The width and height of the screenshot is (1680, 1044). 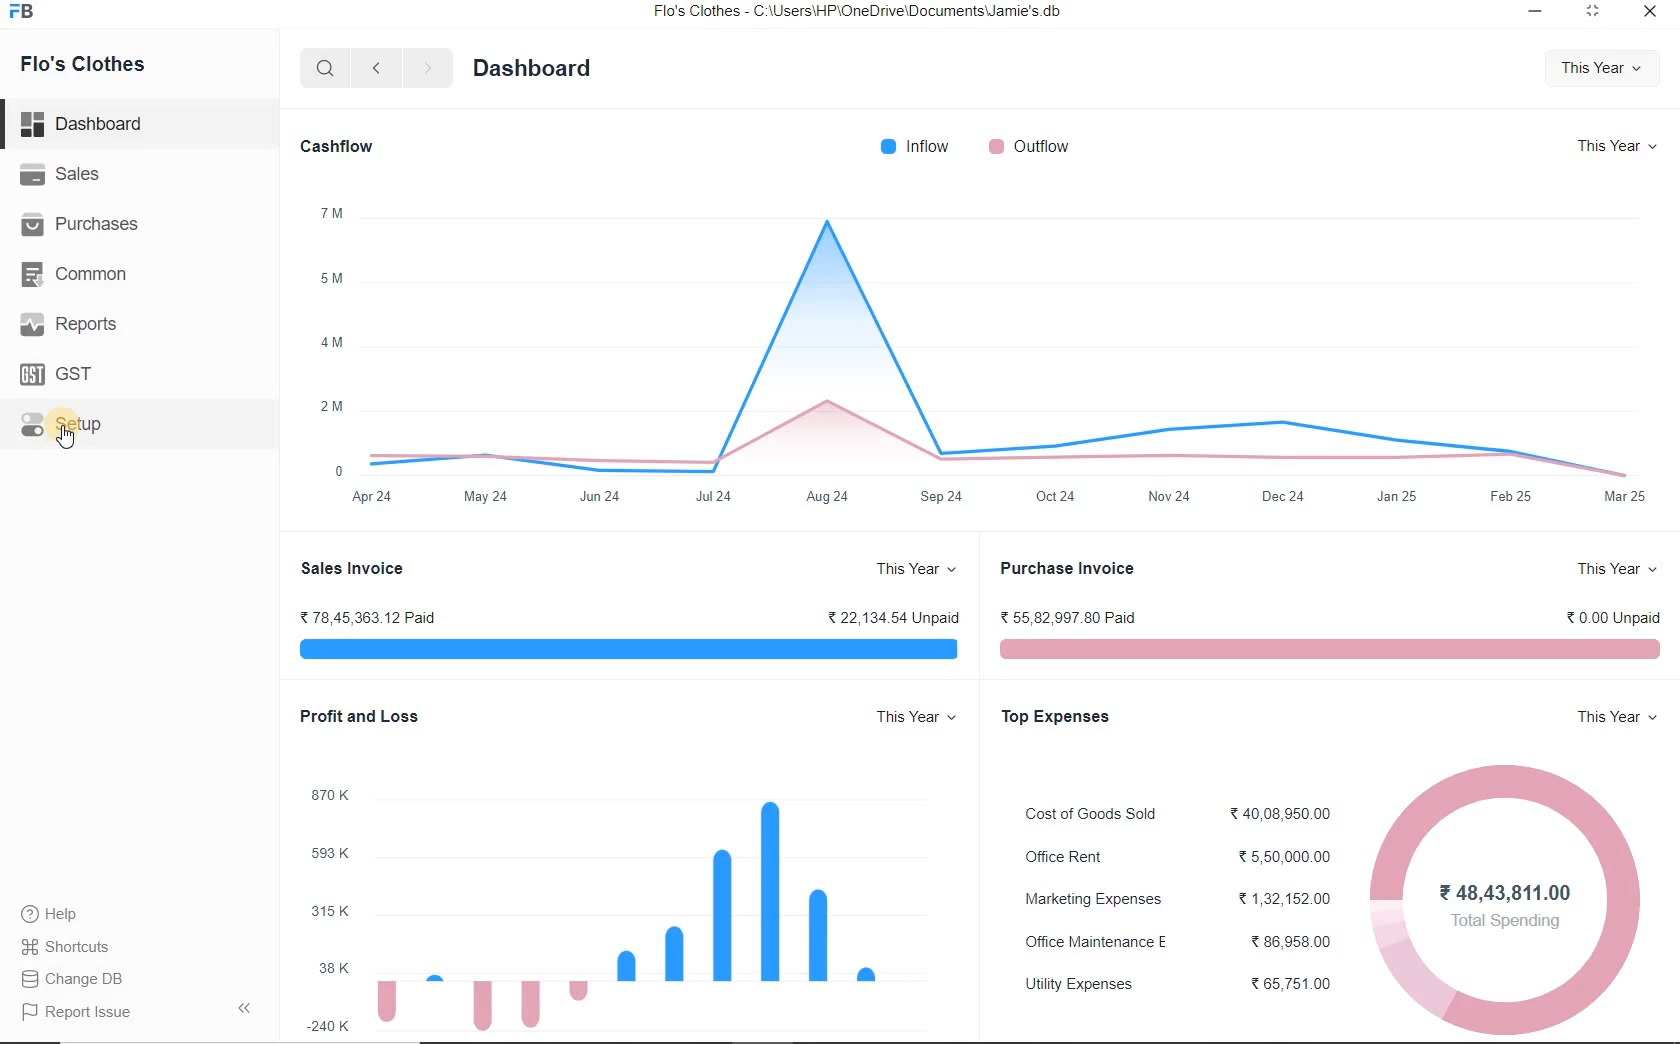 What do you see at coordinates (356, 612) in the screenshot?
I see `78,45,363.12 Paid` at bounding box center [356, 612].